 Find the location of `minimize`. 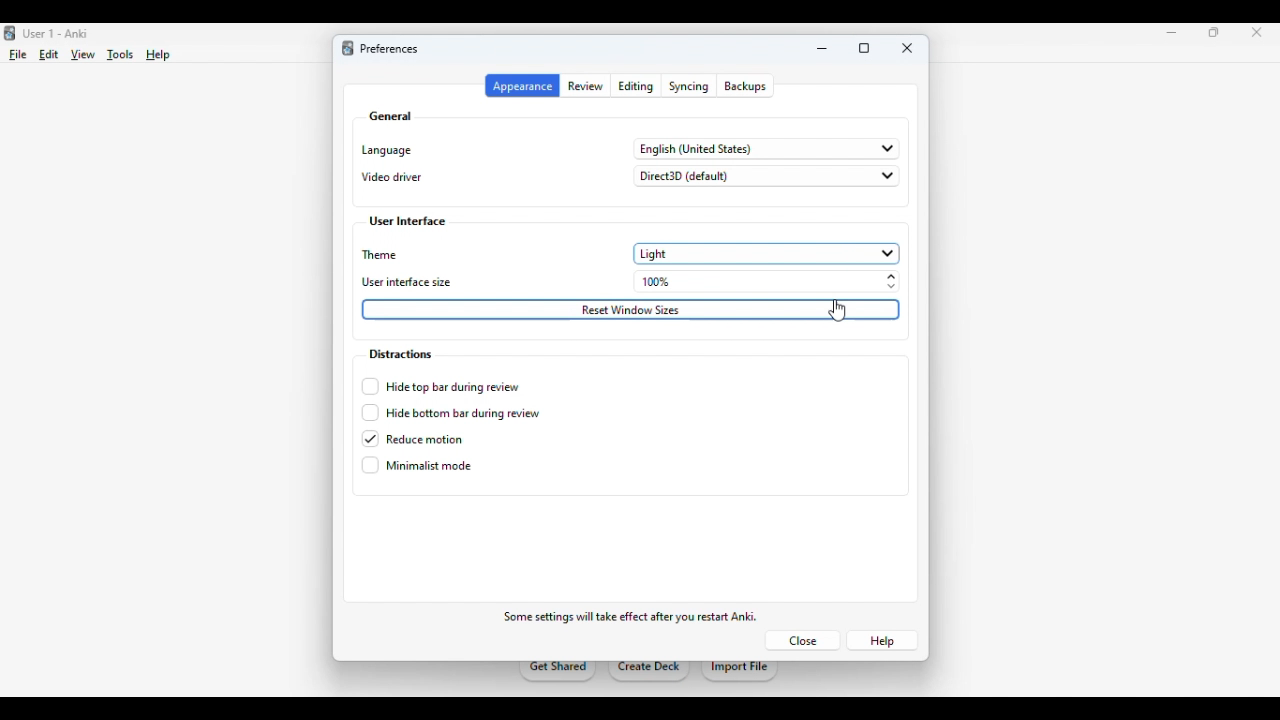

minimize is located at coordinates (1172, 33).